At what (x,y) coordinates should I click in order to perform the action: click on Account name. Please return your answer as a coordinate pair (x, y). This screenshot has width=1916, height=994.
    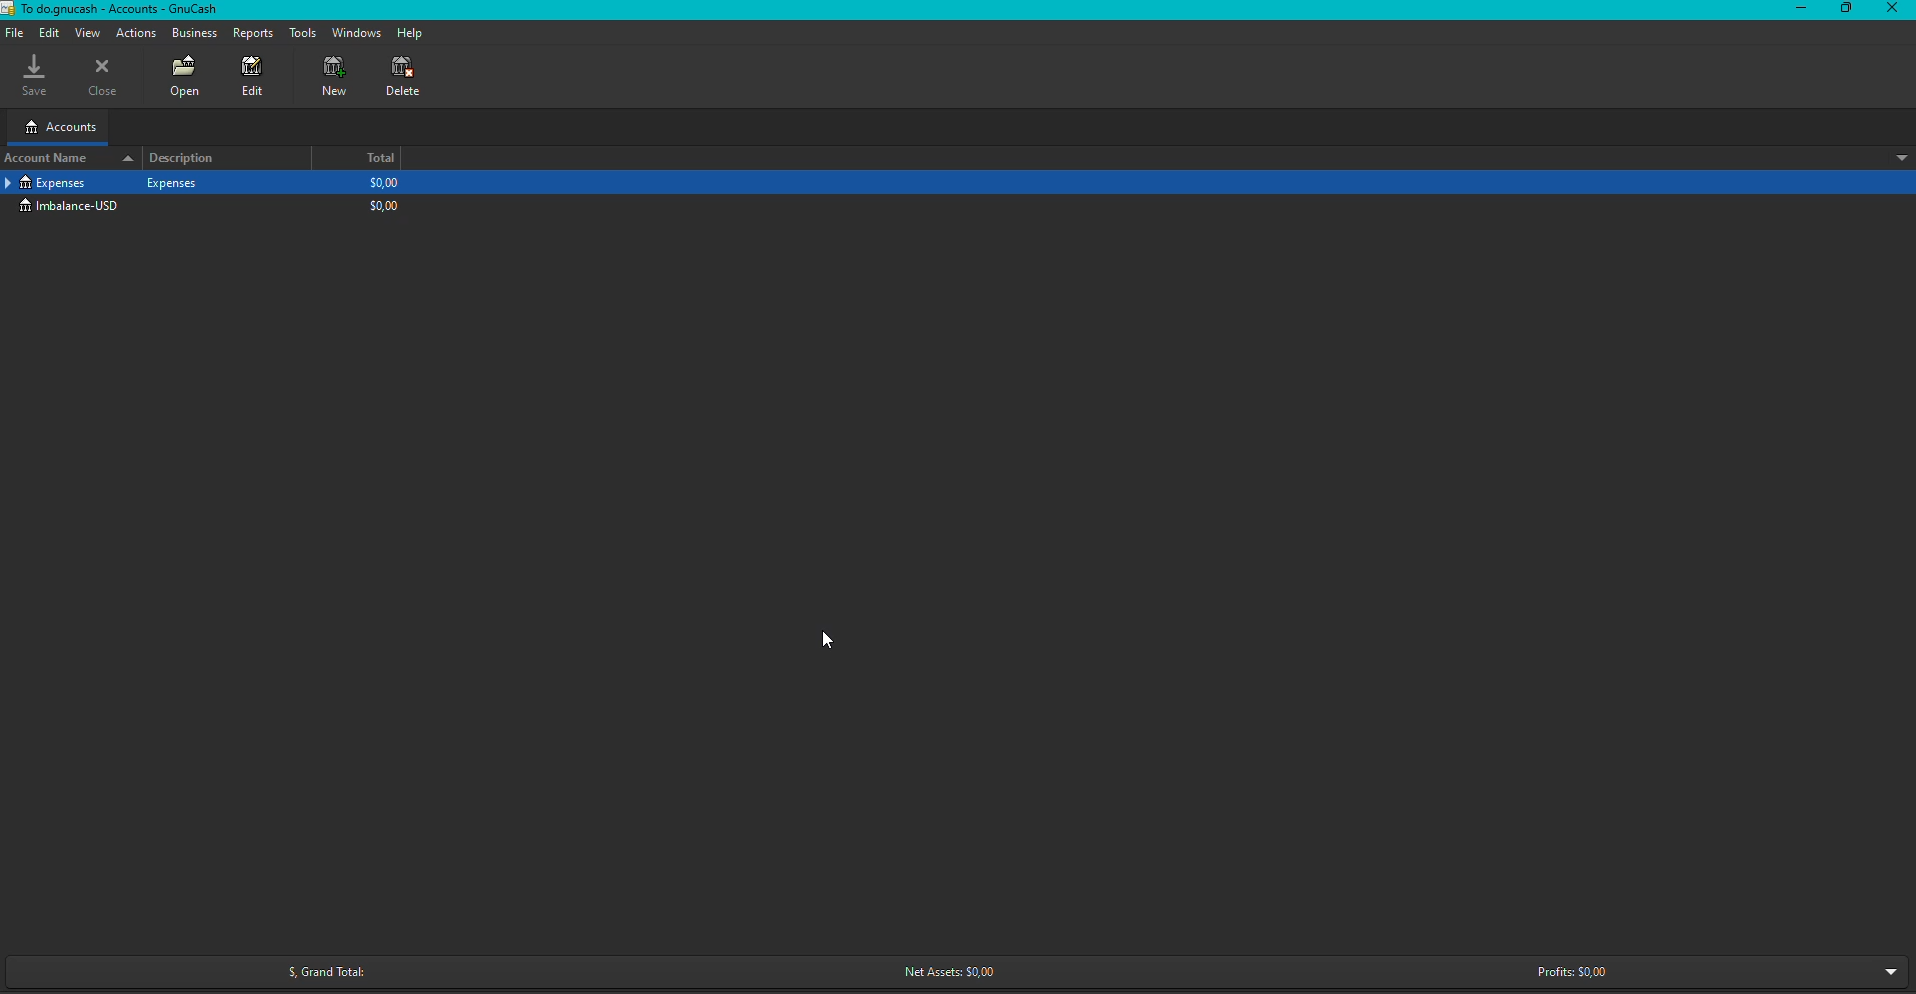
    Looking at the image, I should click on (49, 158).